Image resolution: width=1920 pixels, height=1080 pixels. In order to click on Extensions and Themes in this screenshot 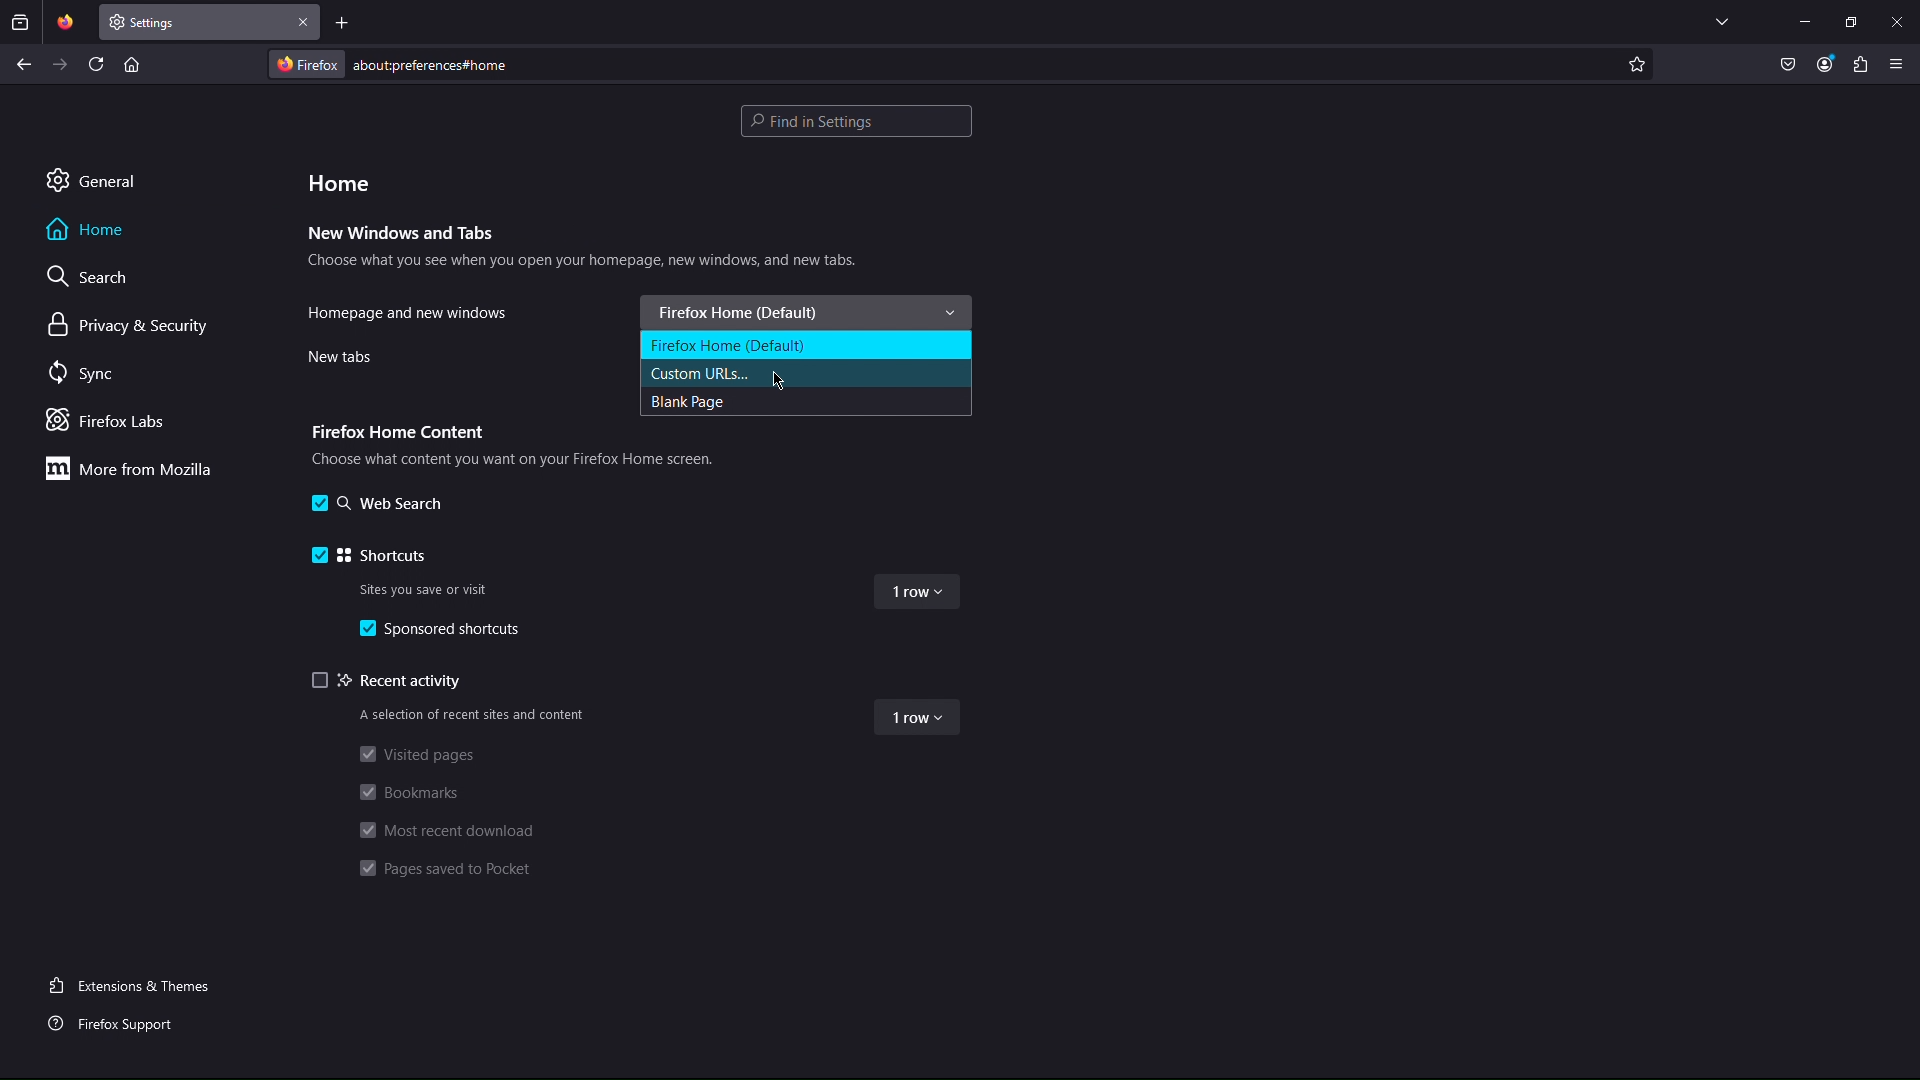, I will do `click(137, 984)`.